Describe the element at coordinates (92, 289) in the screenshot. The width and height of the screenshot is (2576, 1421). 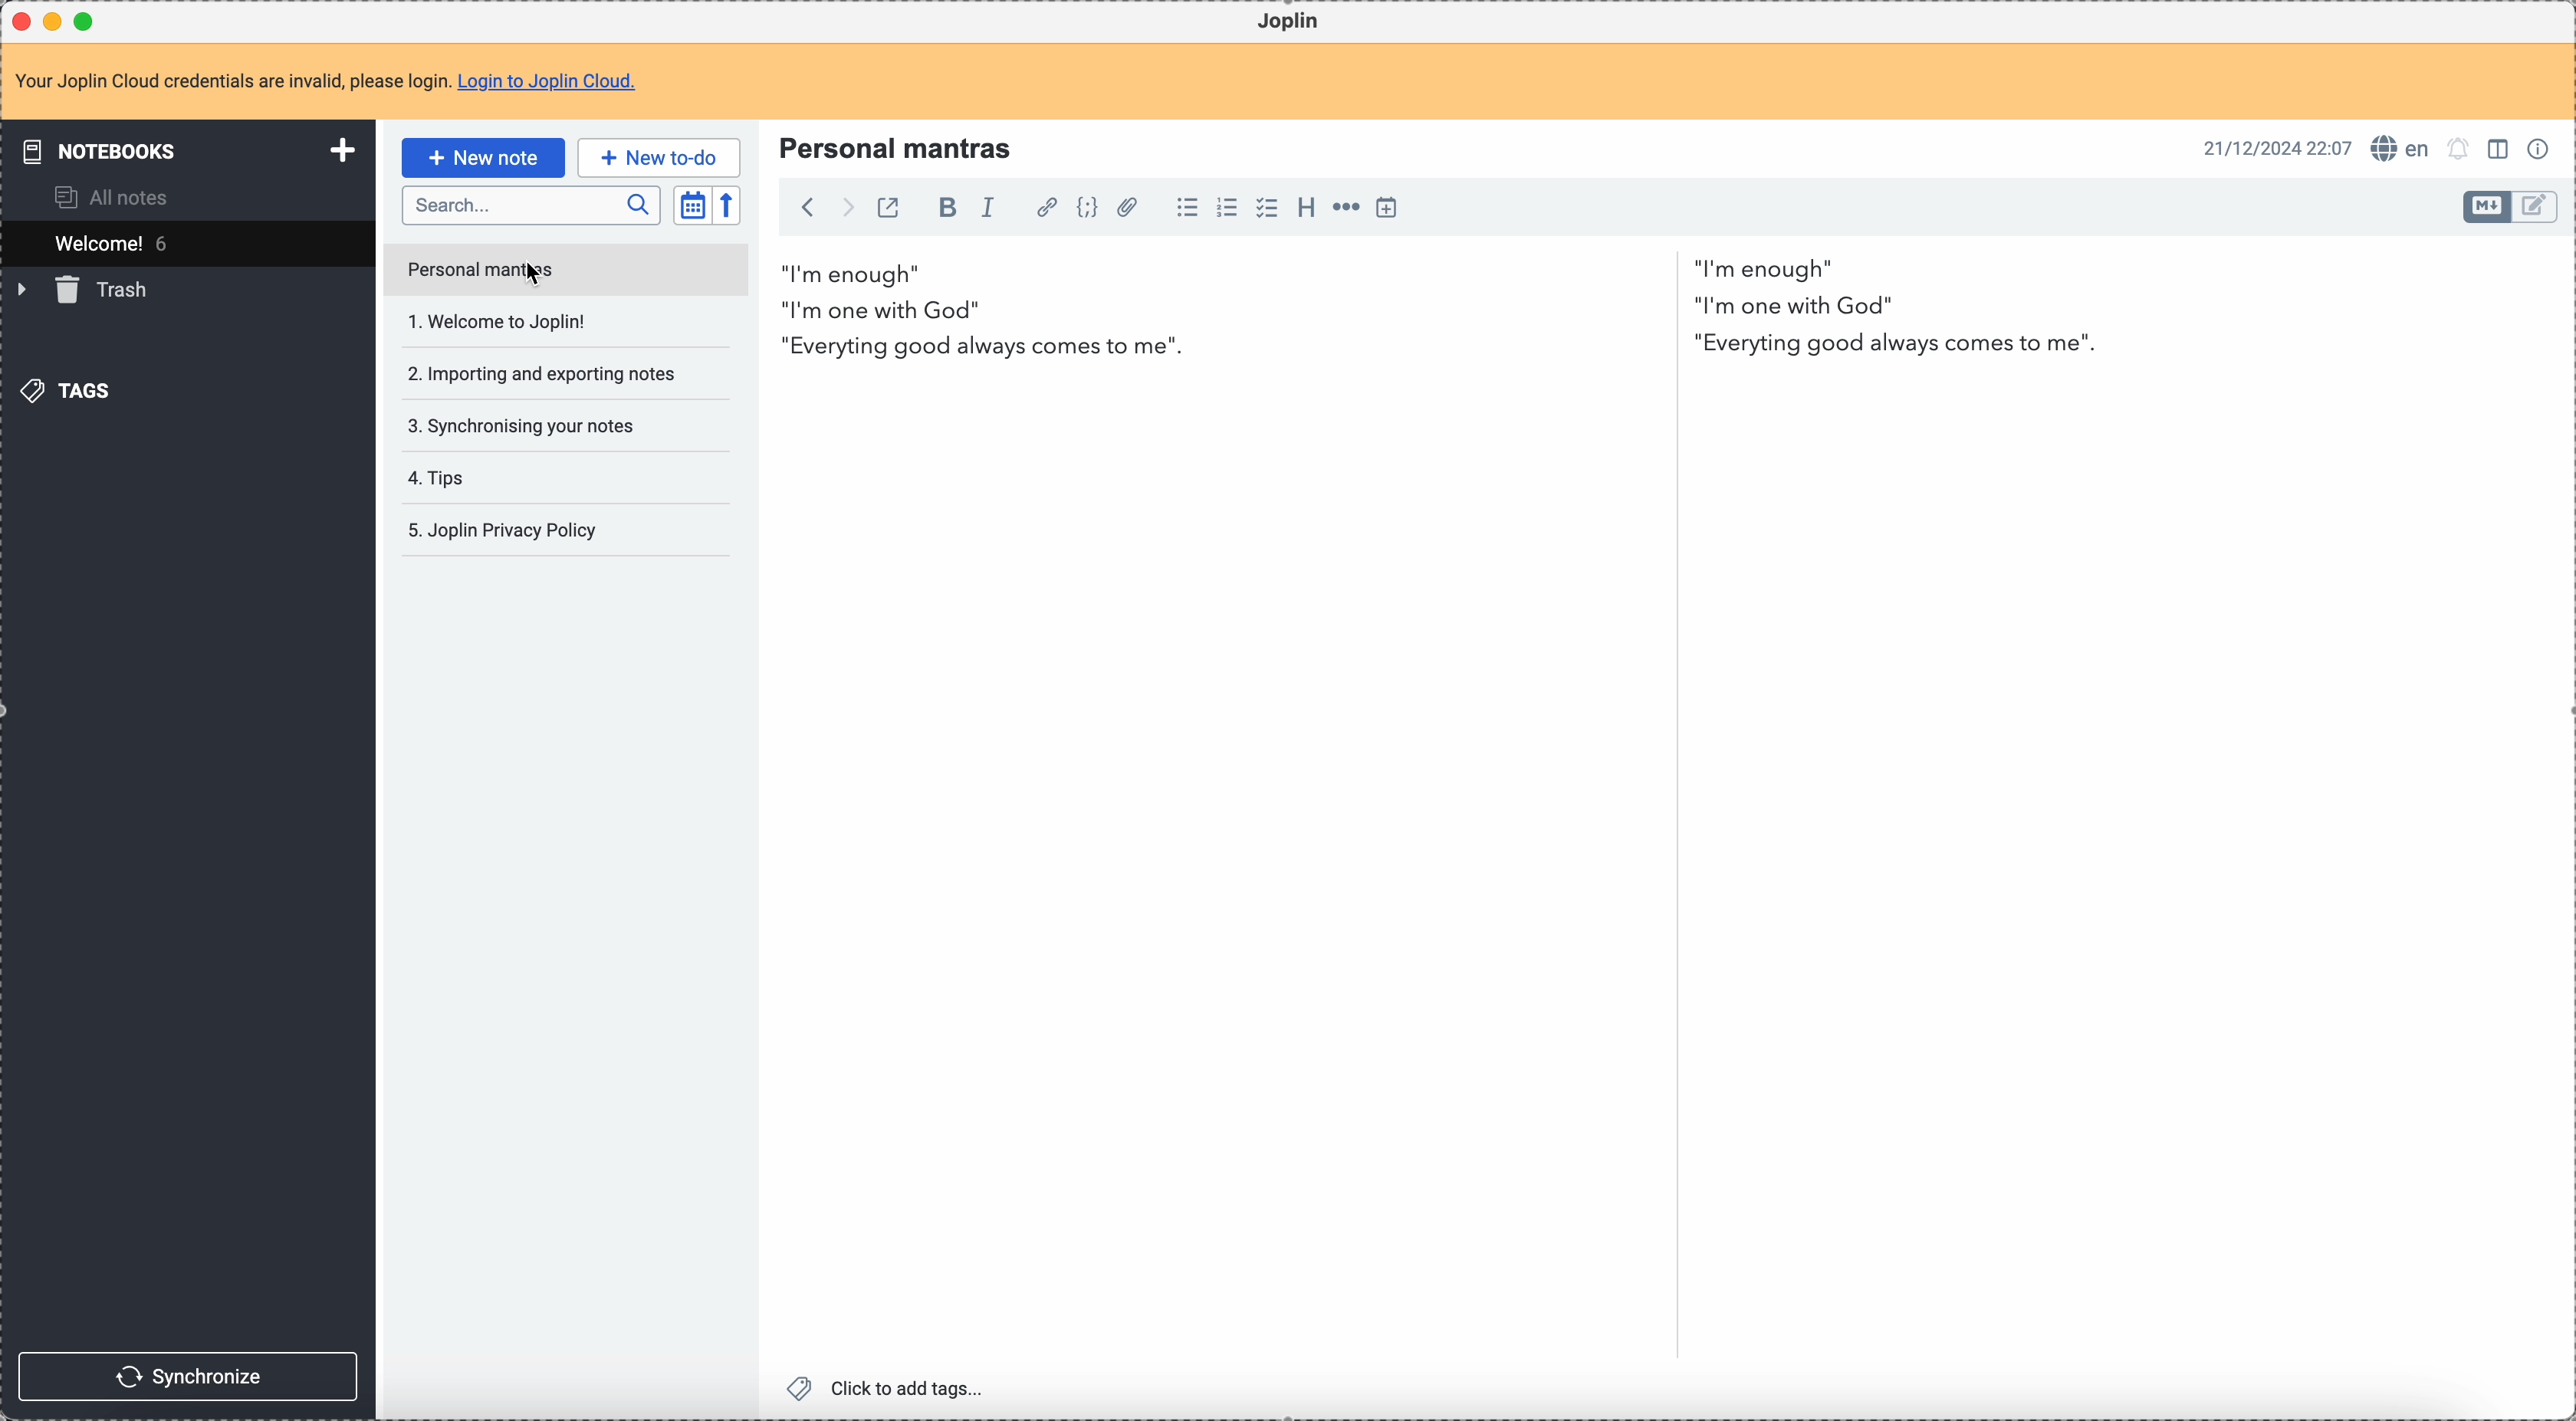
I see `trash` at that location.